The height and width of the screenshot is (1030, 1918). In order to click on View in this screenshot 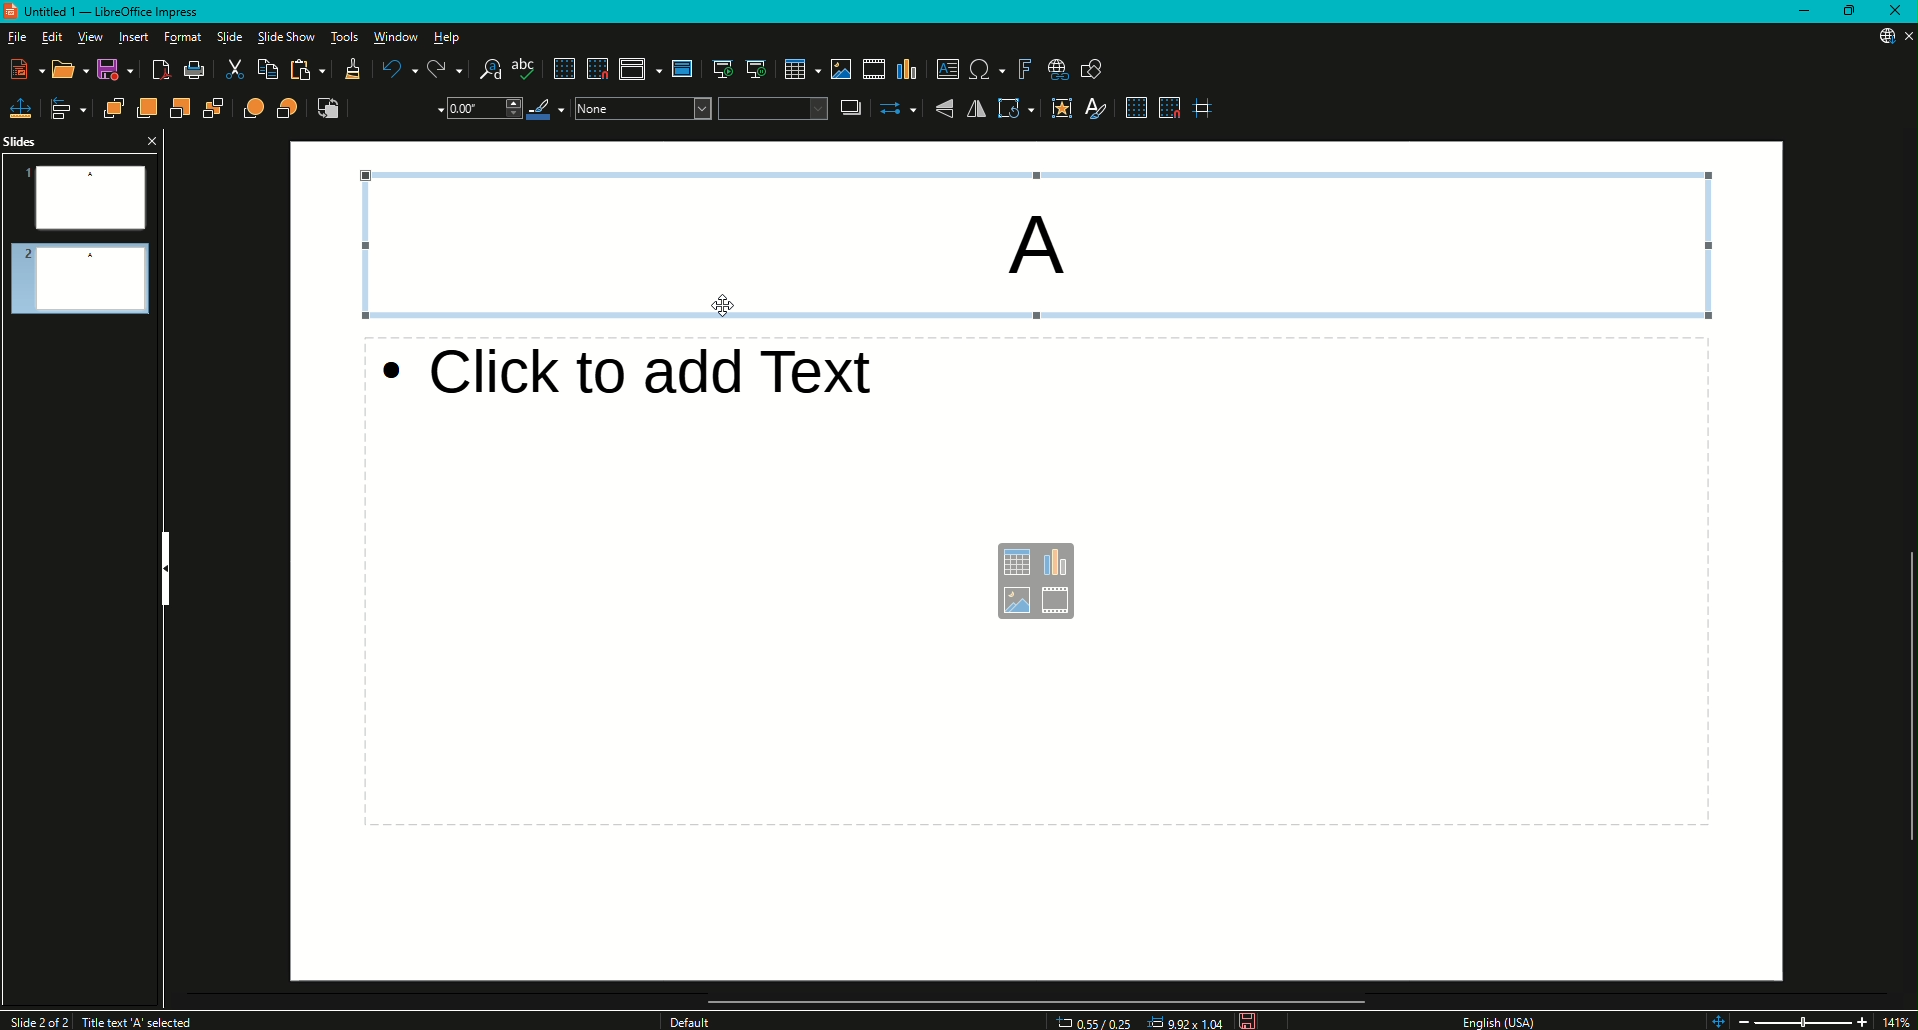, I will do `click(91, 37)`.